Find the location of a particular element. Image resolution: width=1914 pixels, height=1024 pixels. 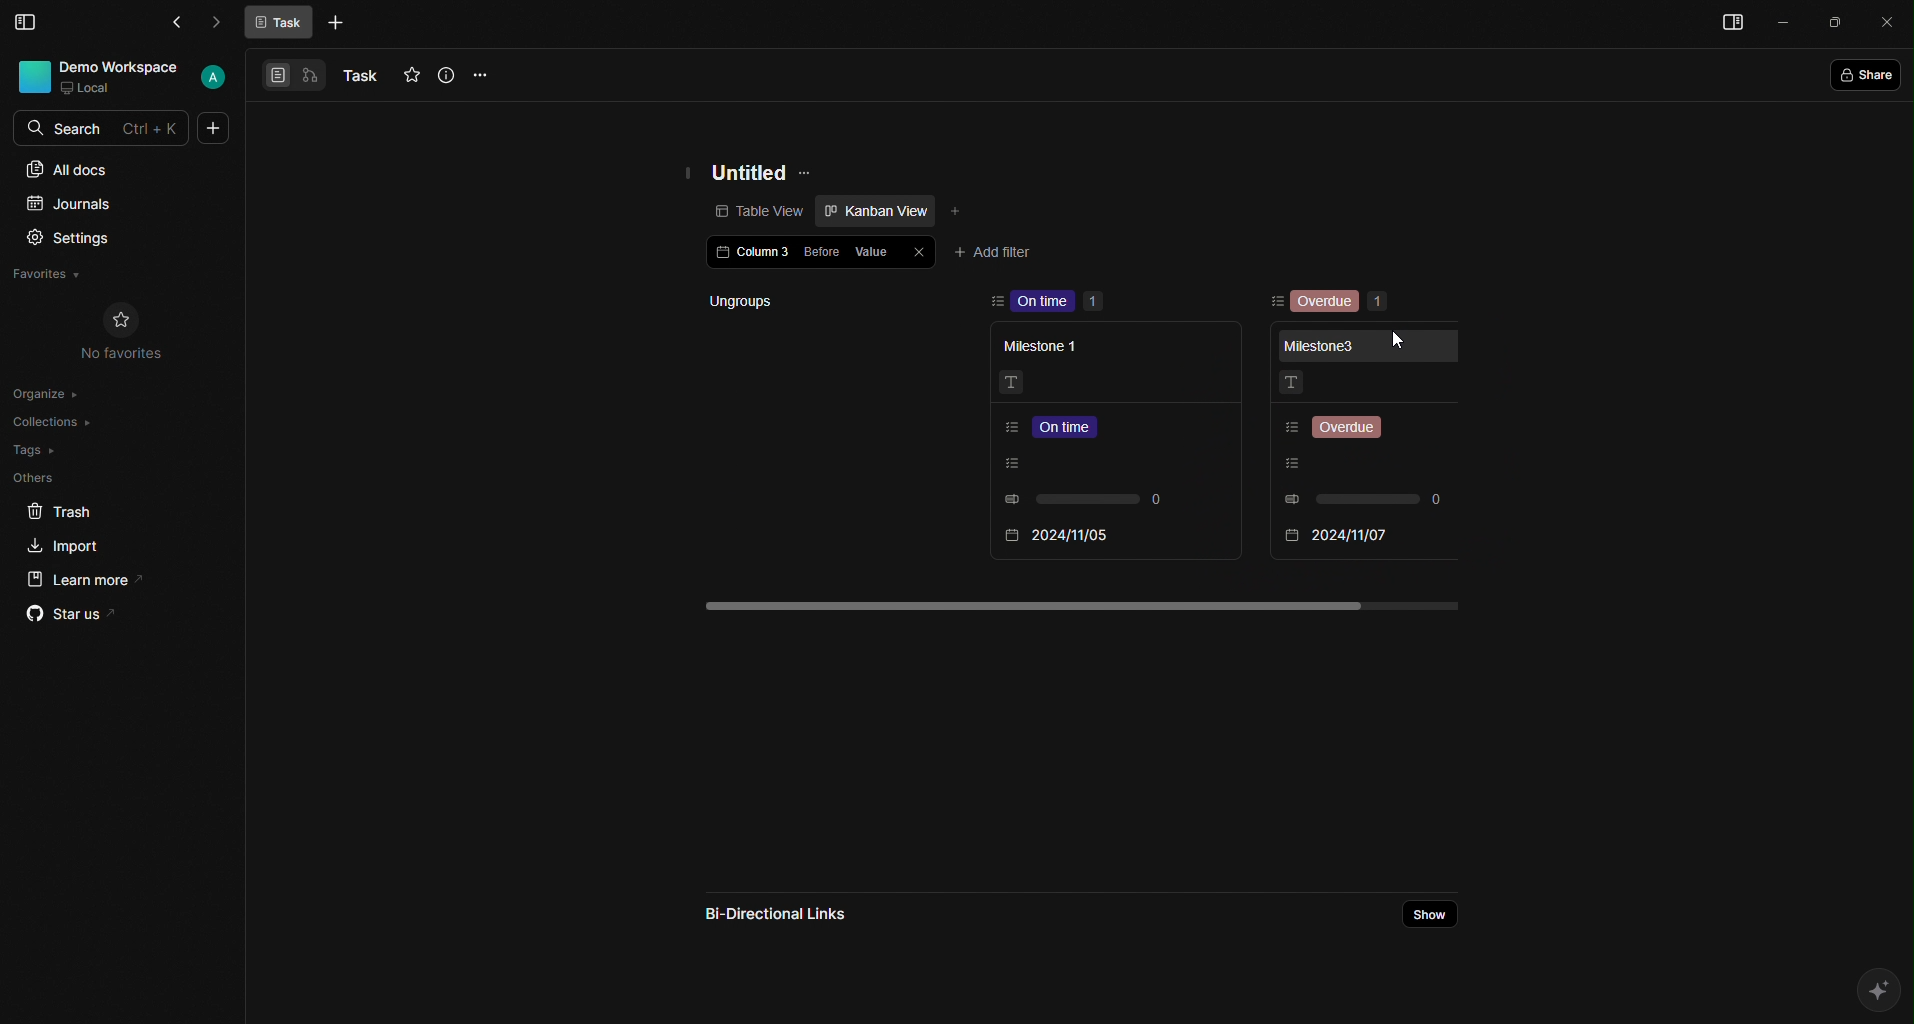

Forward is located at coordinates (214, 23).